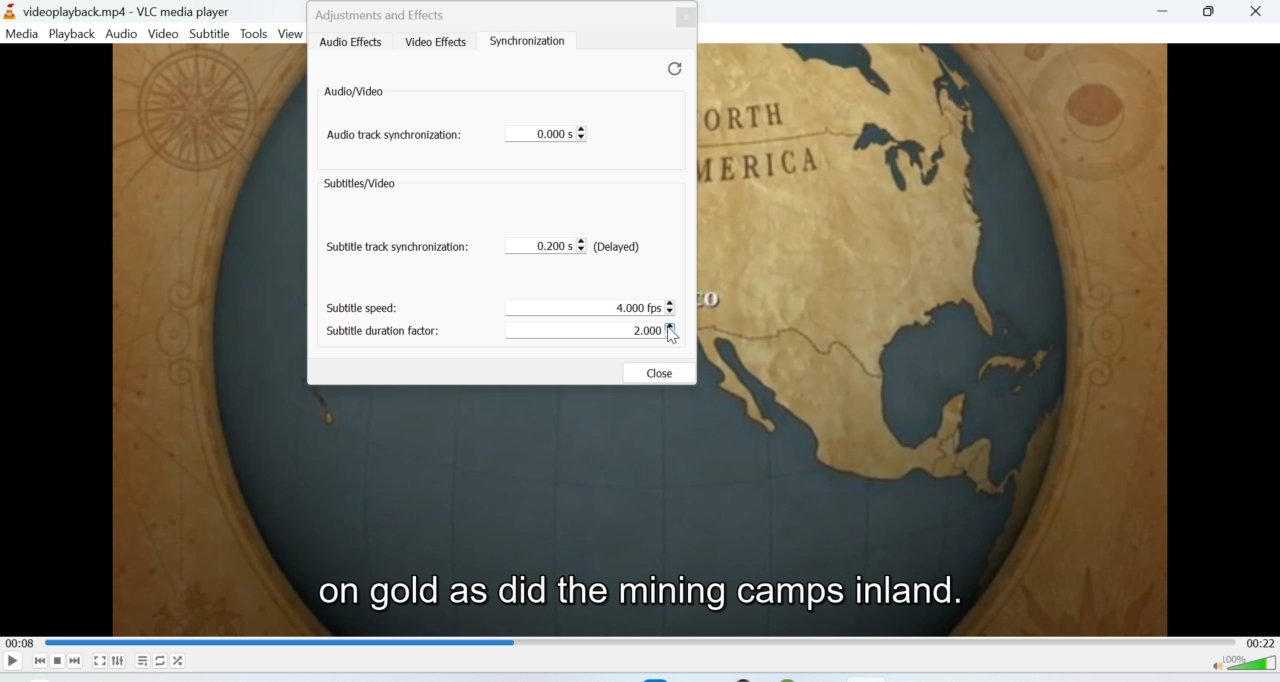 This screenshot has width=1280, height=682. Describe the element at coordinates (382, 13) in the screenshot. I see `Adjustments and Effects` at that location.